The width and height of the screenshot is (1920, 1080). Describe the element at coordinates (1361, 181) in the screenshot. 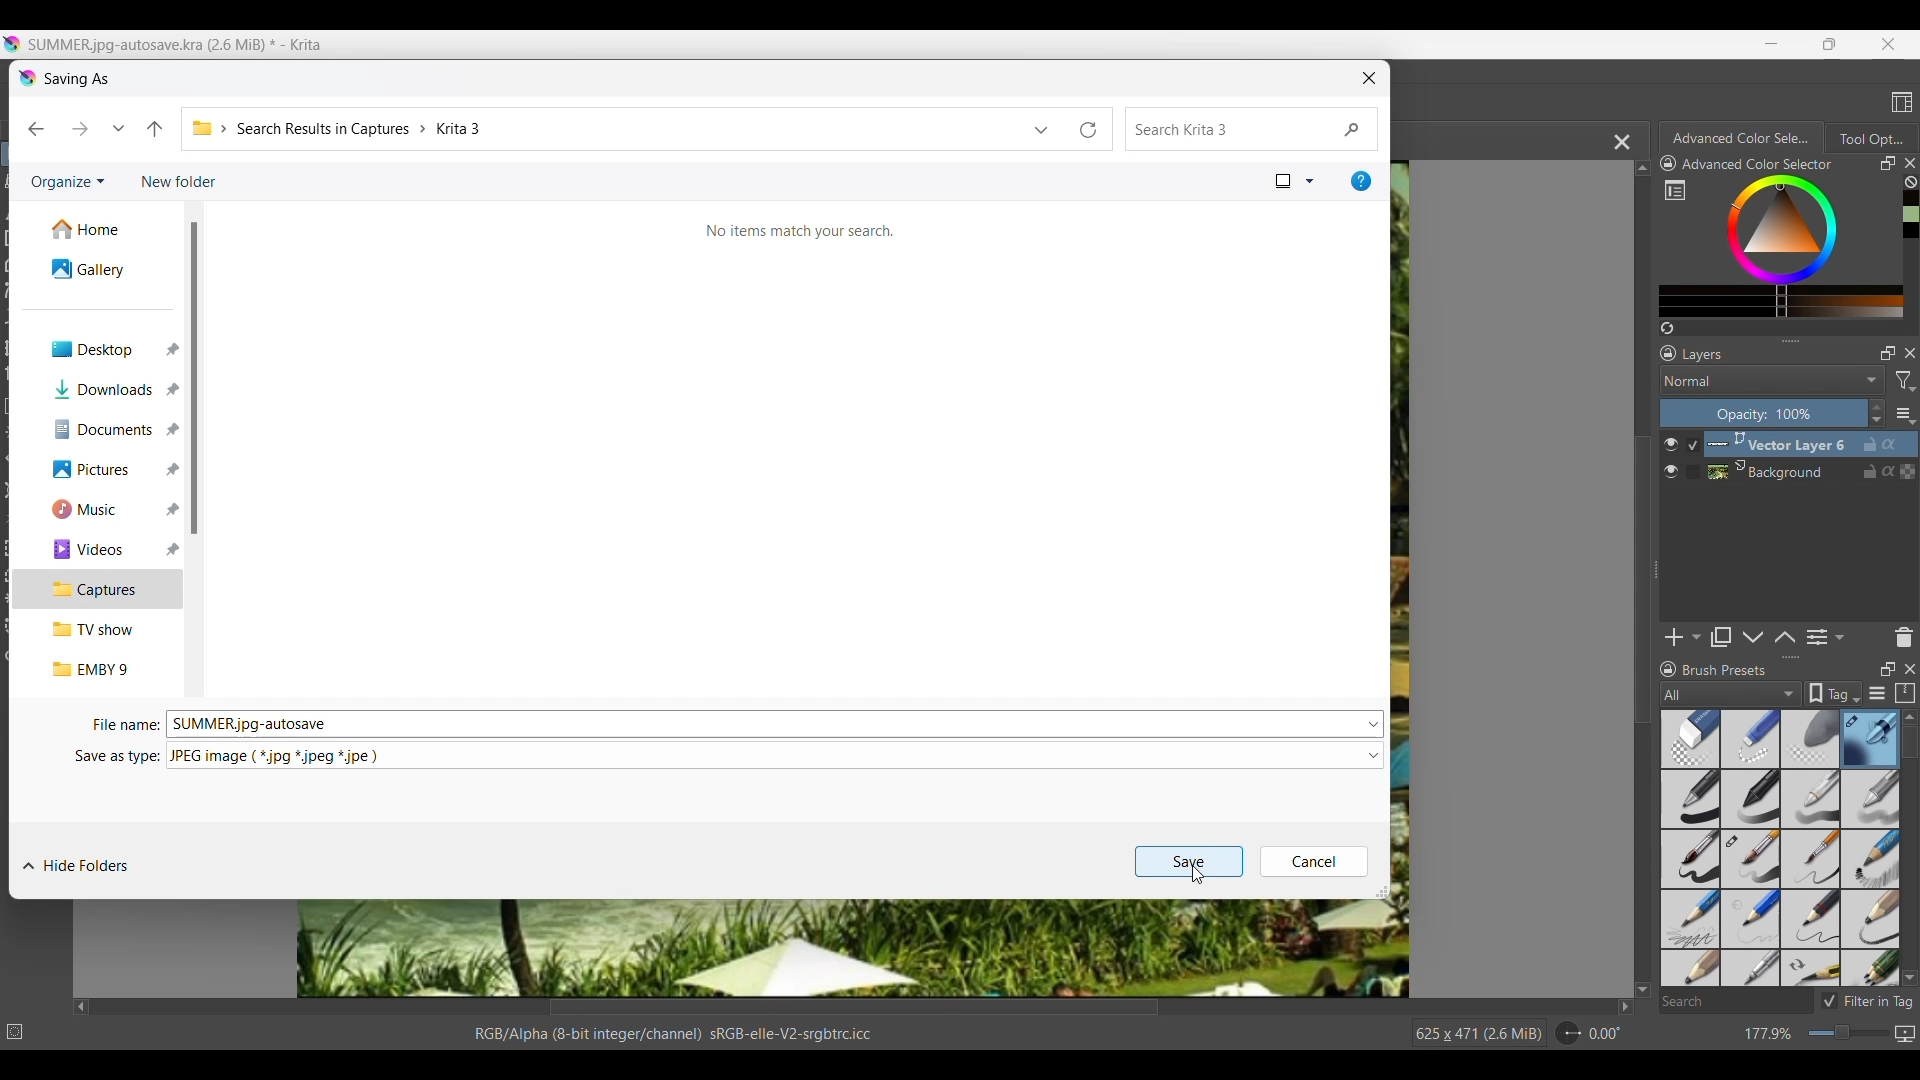

I see `Get help` at that location.